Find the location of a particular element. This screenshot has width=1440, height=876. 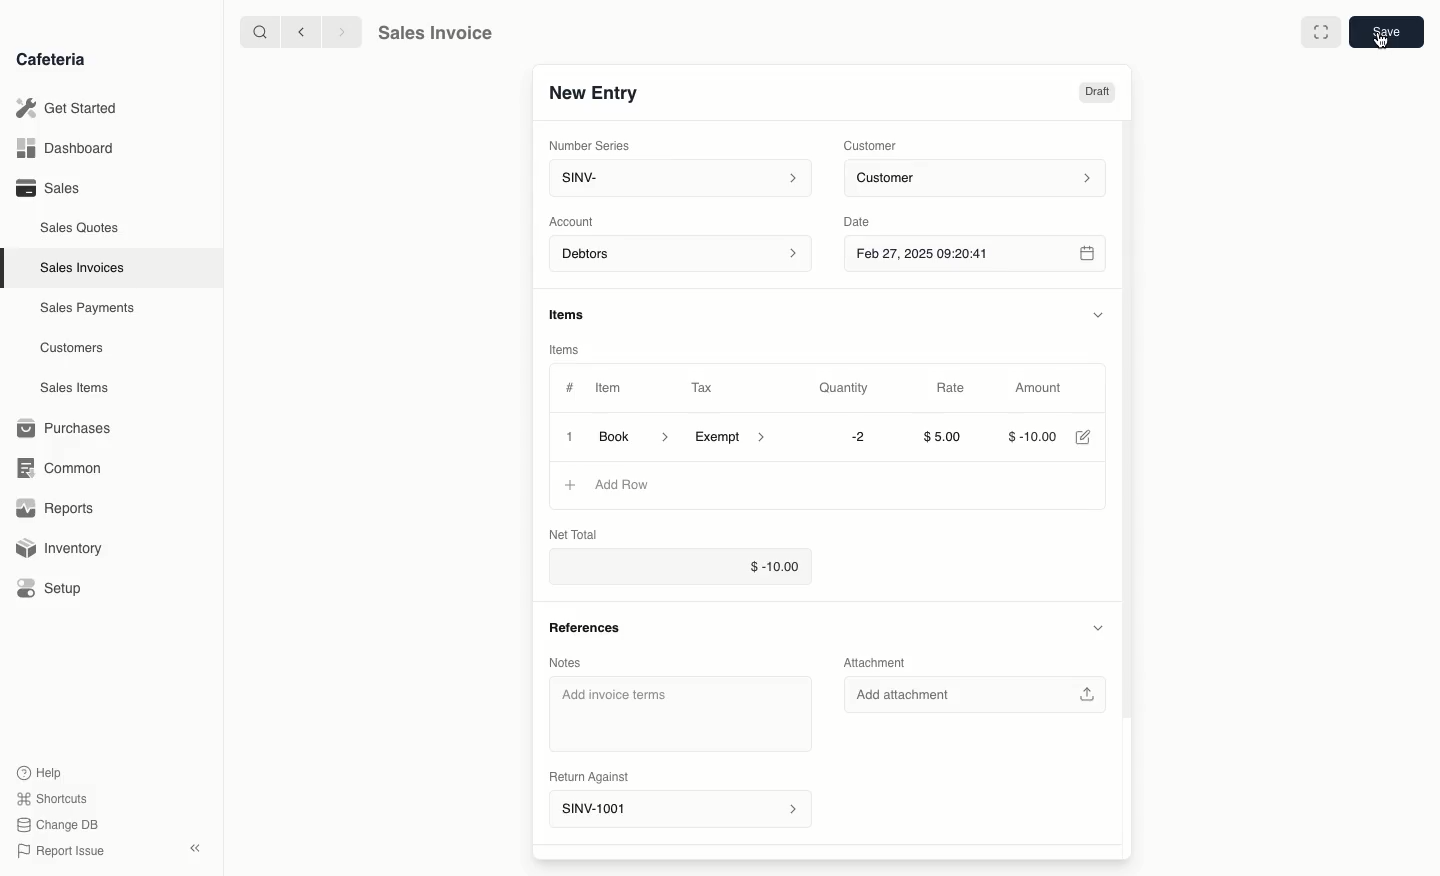

Sales Items is located at coordinates (74, 388).